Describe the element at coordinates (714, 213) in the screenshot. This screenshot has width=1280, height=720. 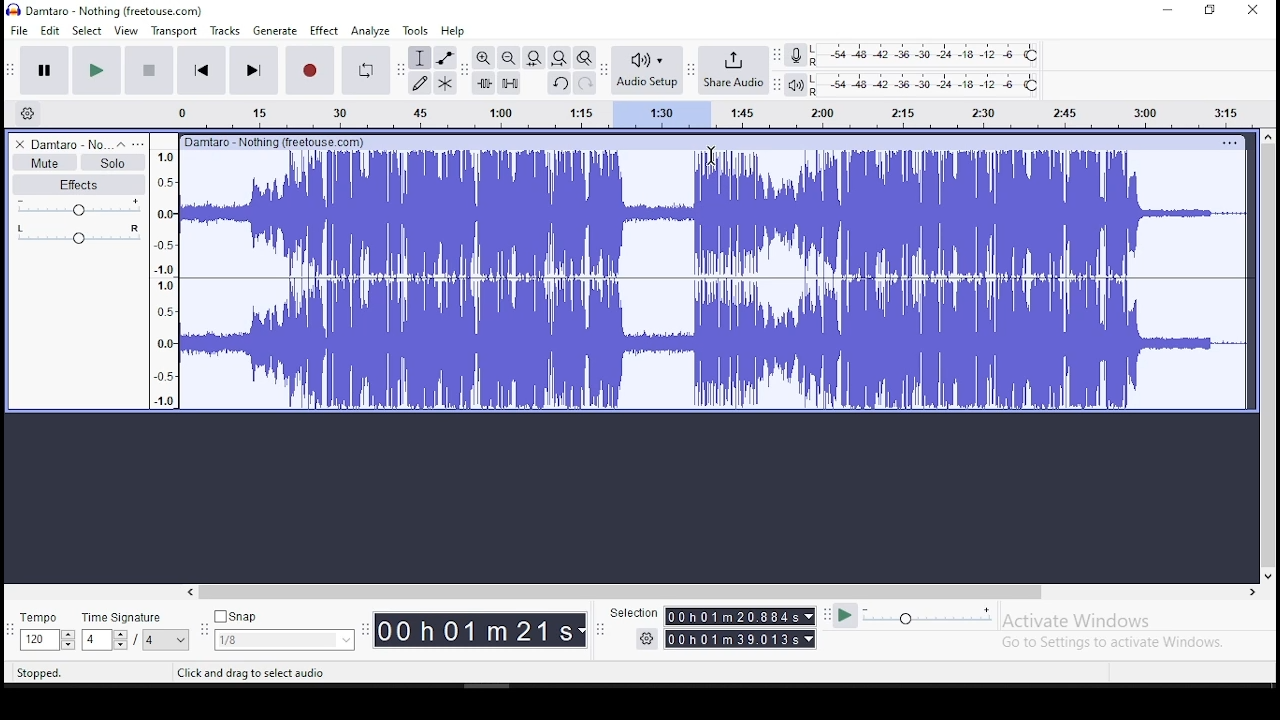
I see `audio track` at that location.